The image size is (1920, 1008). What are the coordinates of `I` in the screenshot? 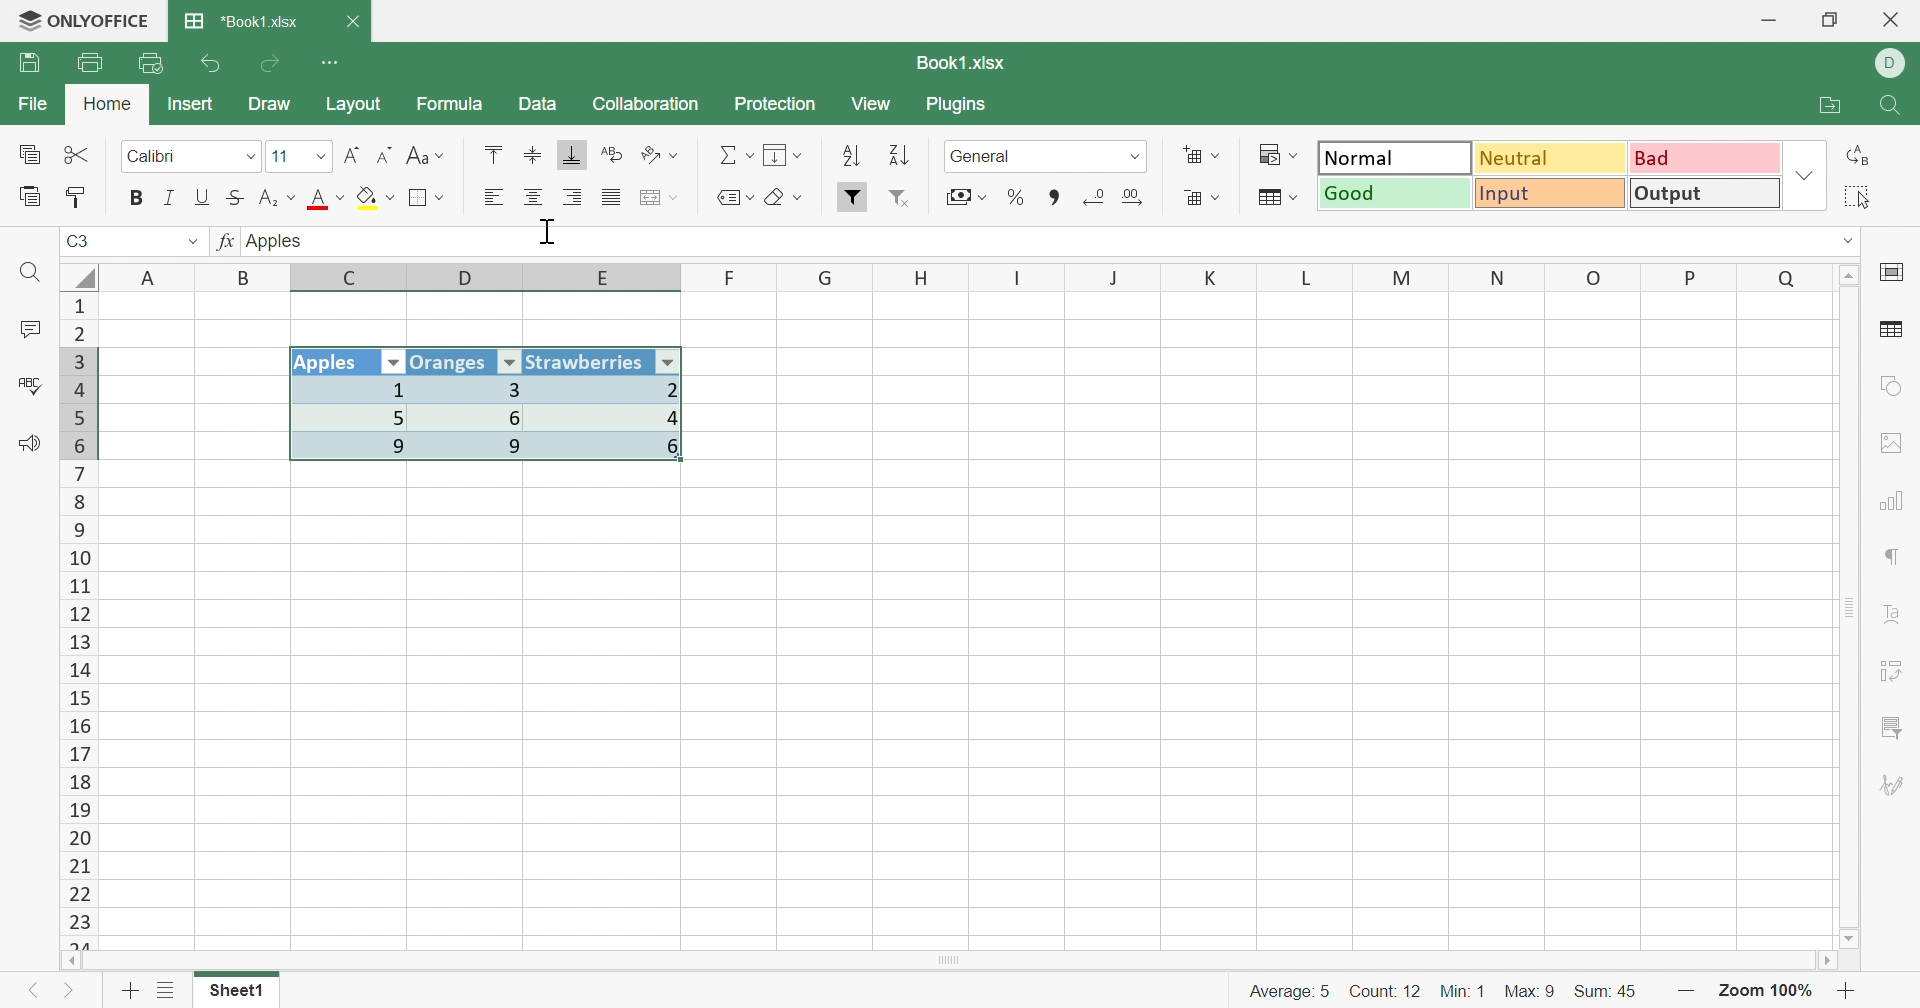 It's located at (1018, 278).